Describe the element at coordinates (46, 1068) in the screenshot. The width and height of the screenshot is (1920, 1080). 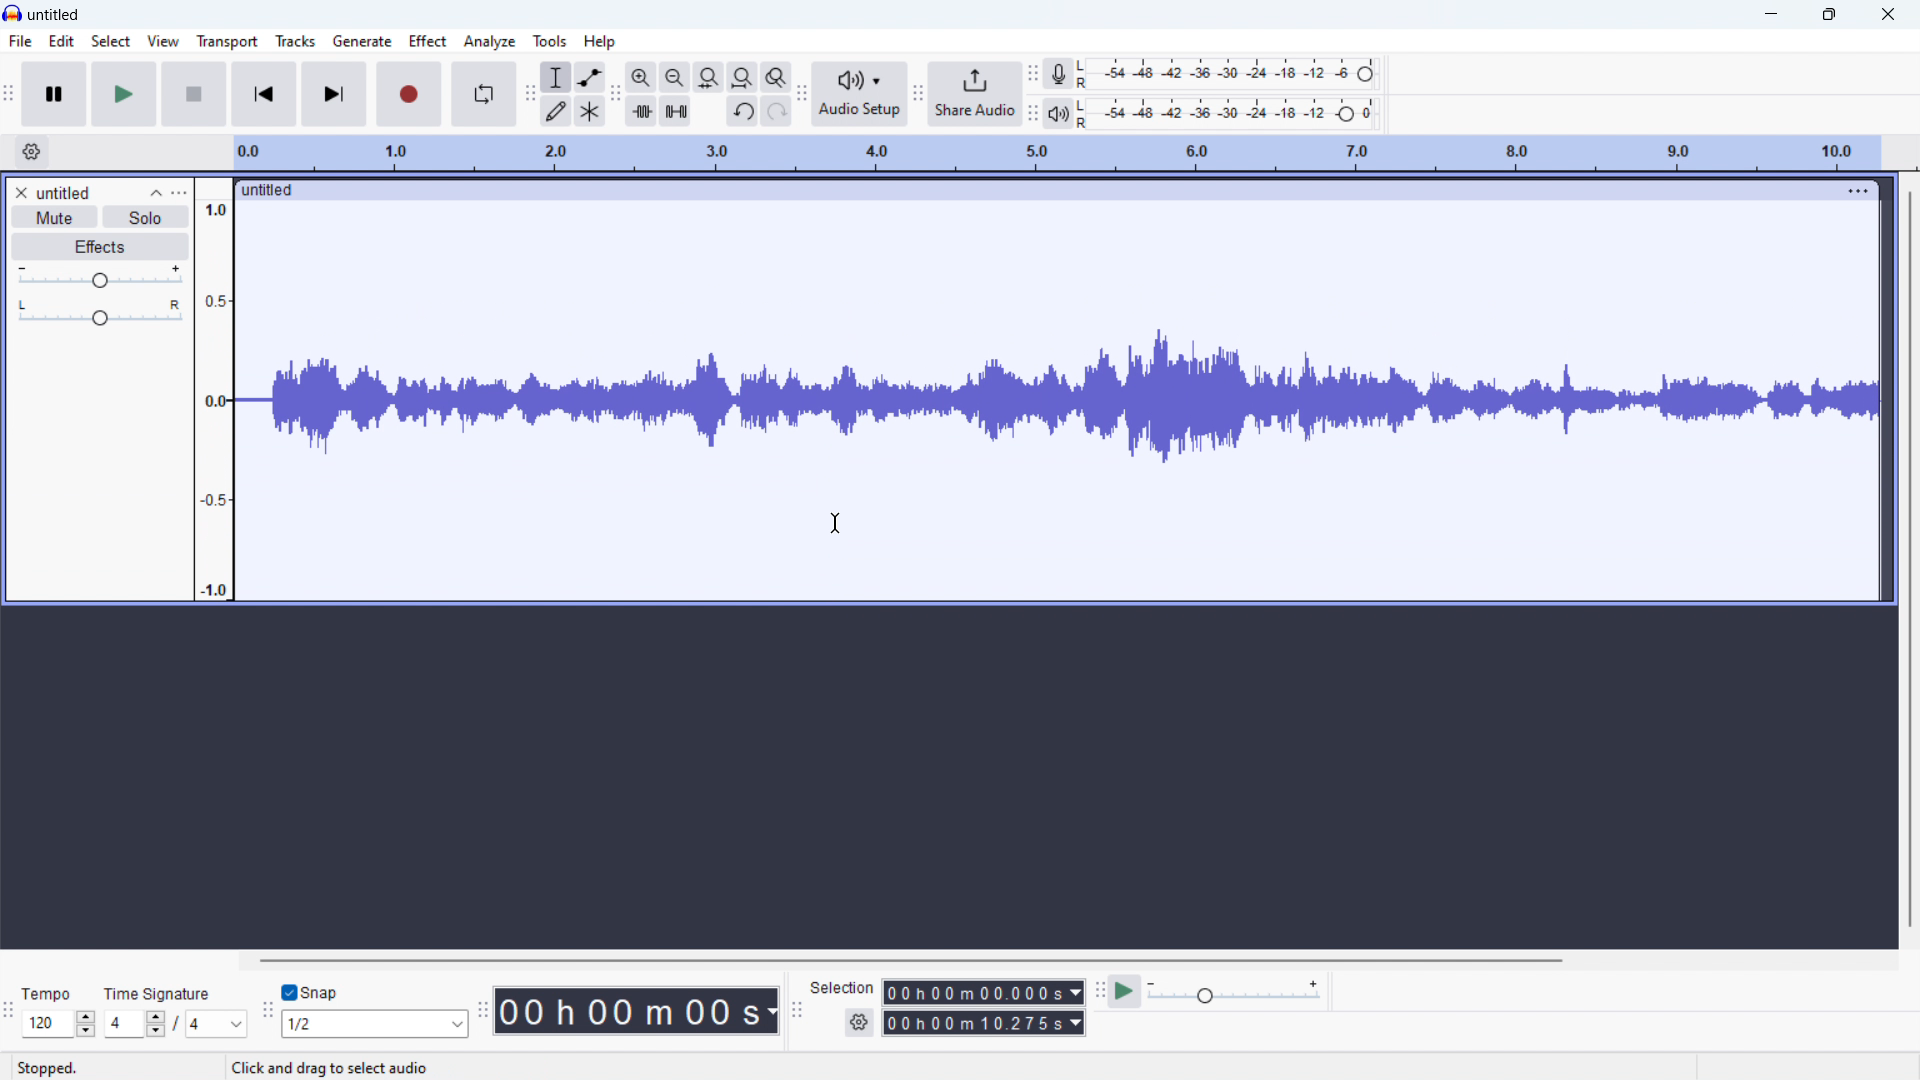
I see `Stopped` at that location.